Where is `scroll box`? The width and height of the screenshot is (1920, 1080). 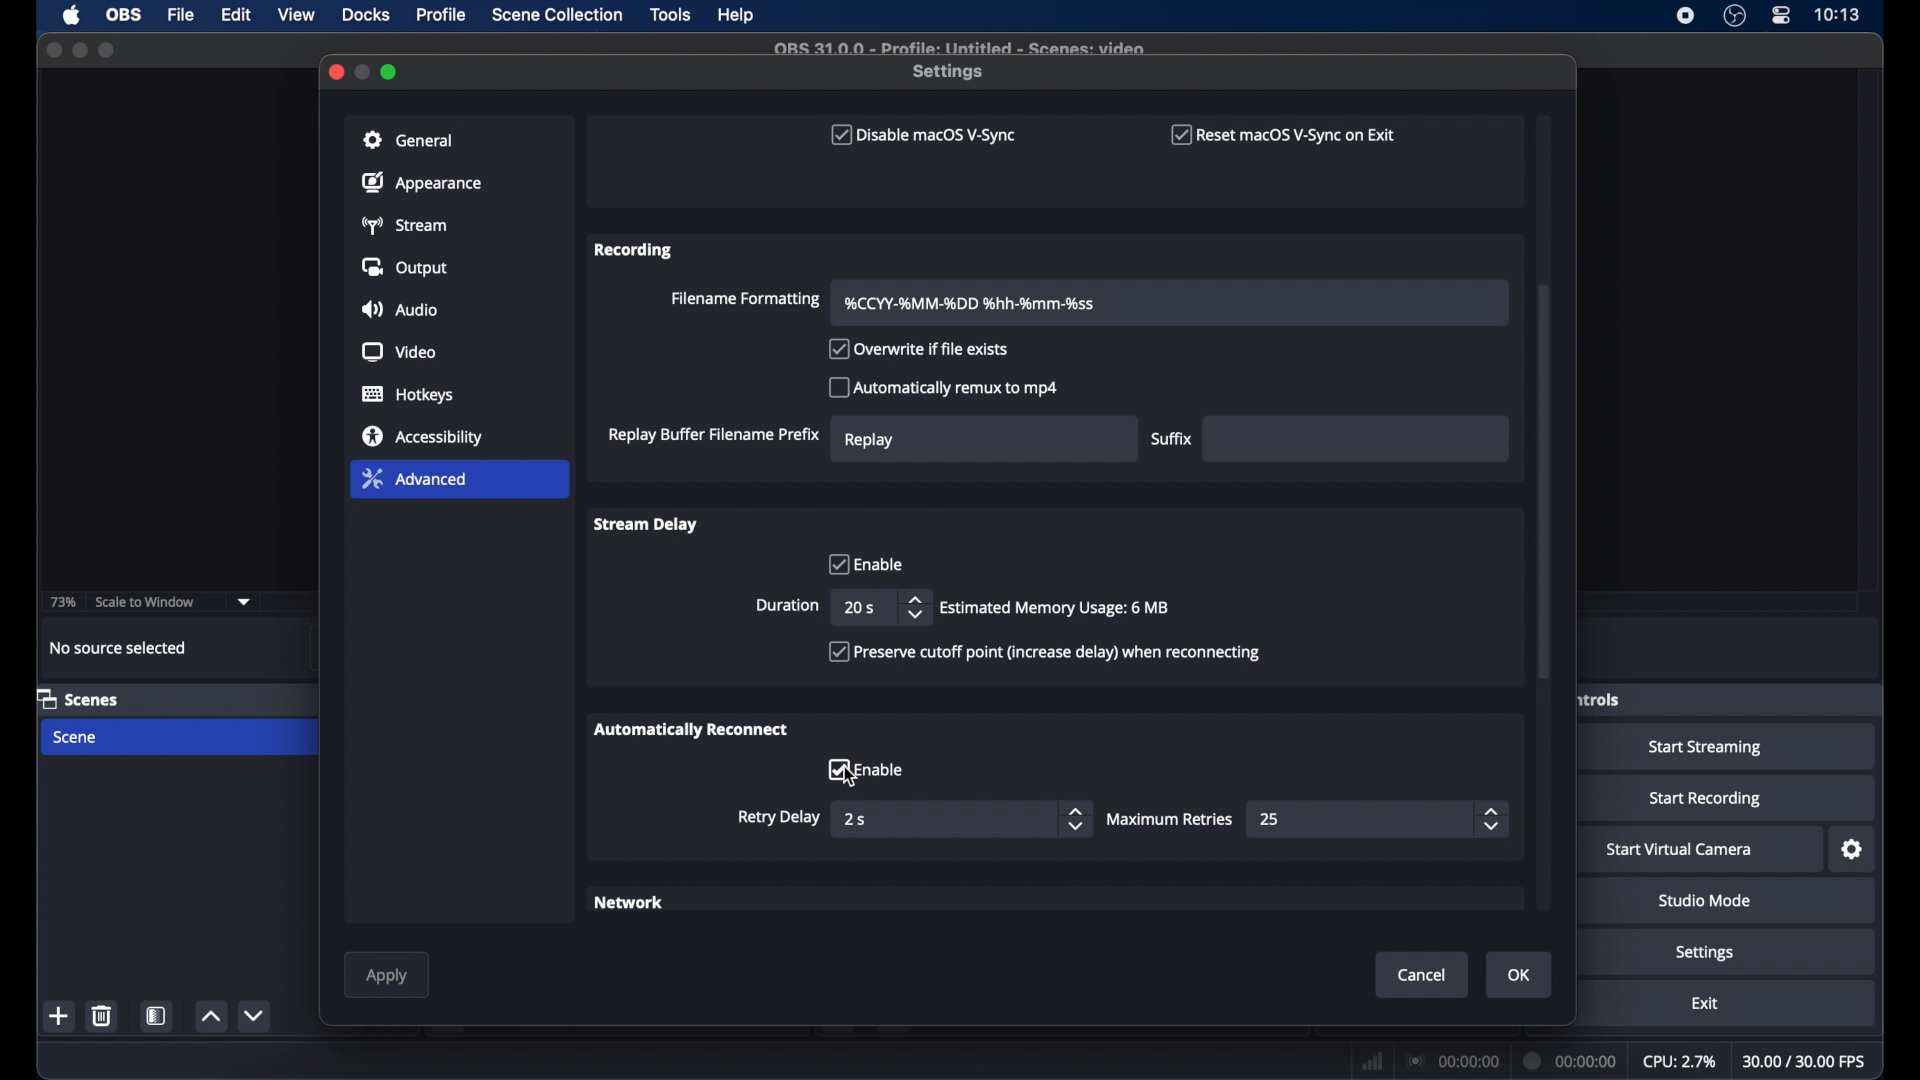 scroll box is located at coordinates (1544, 484).